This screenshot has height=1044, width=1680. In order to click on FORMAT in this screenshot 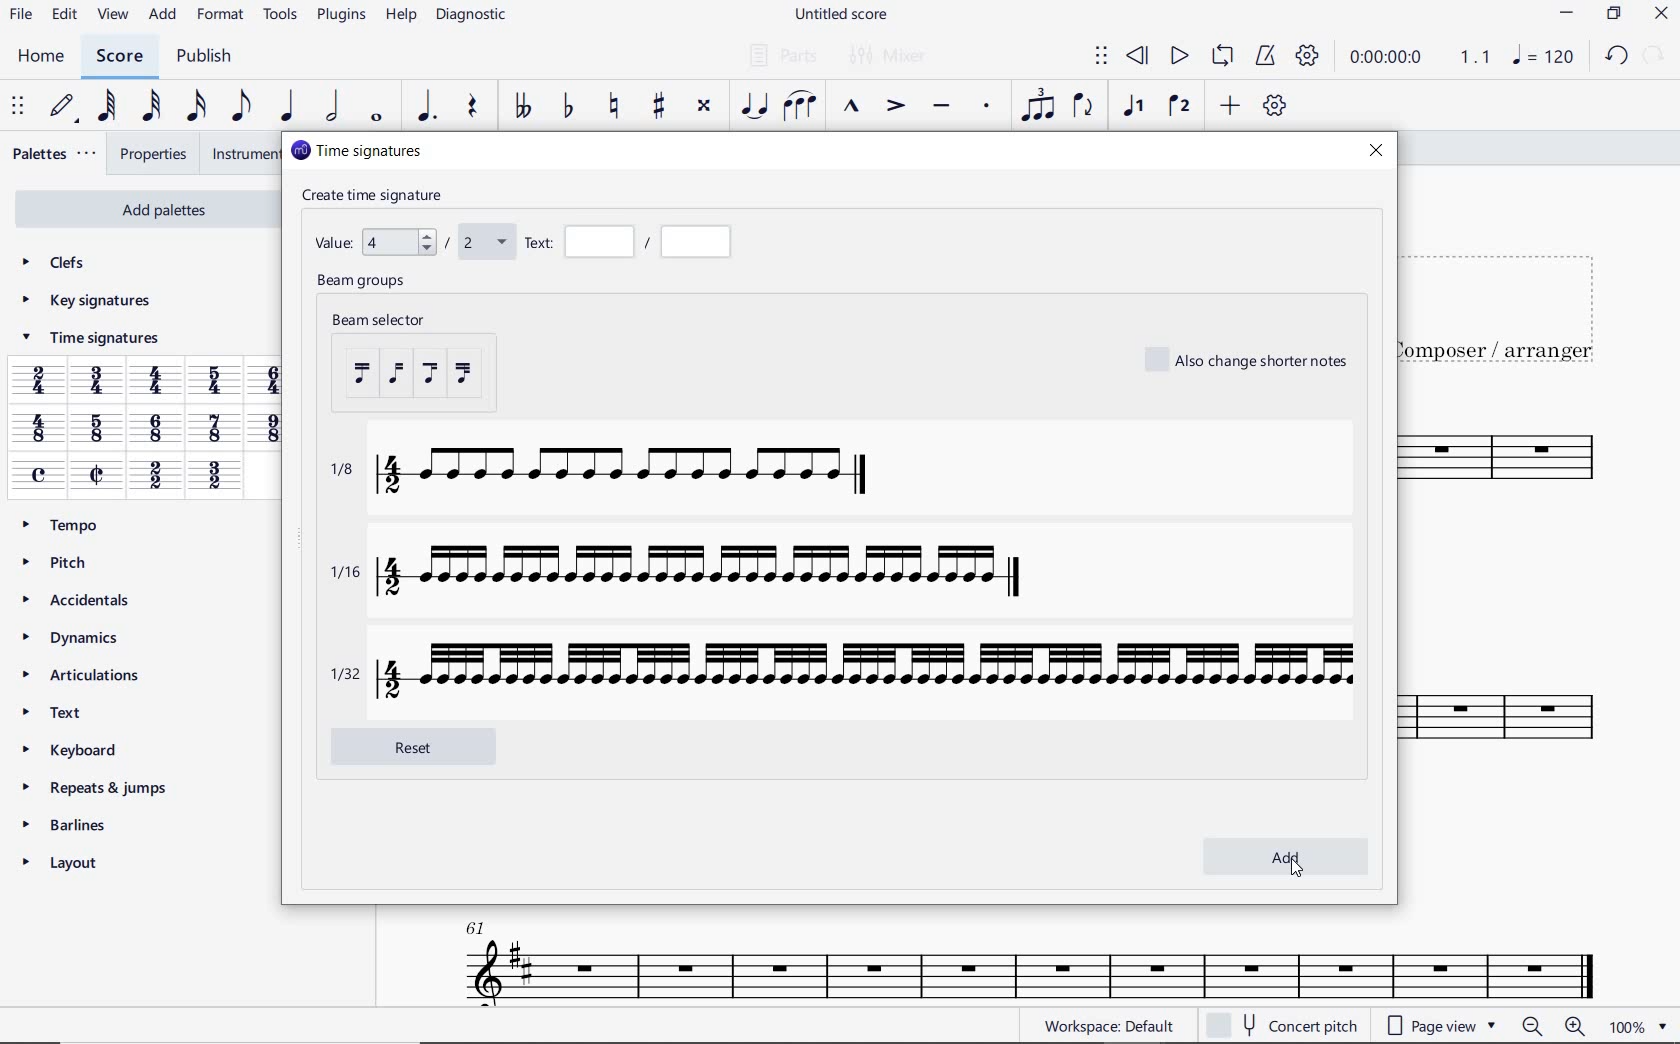, I will do `click(220, 14)`.